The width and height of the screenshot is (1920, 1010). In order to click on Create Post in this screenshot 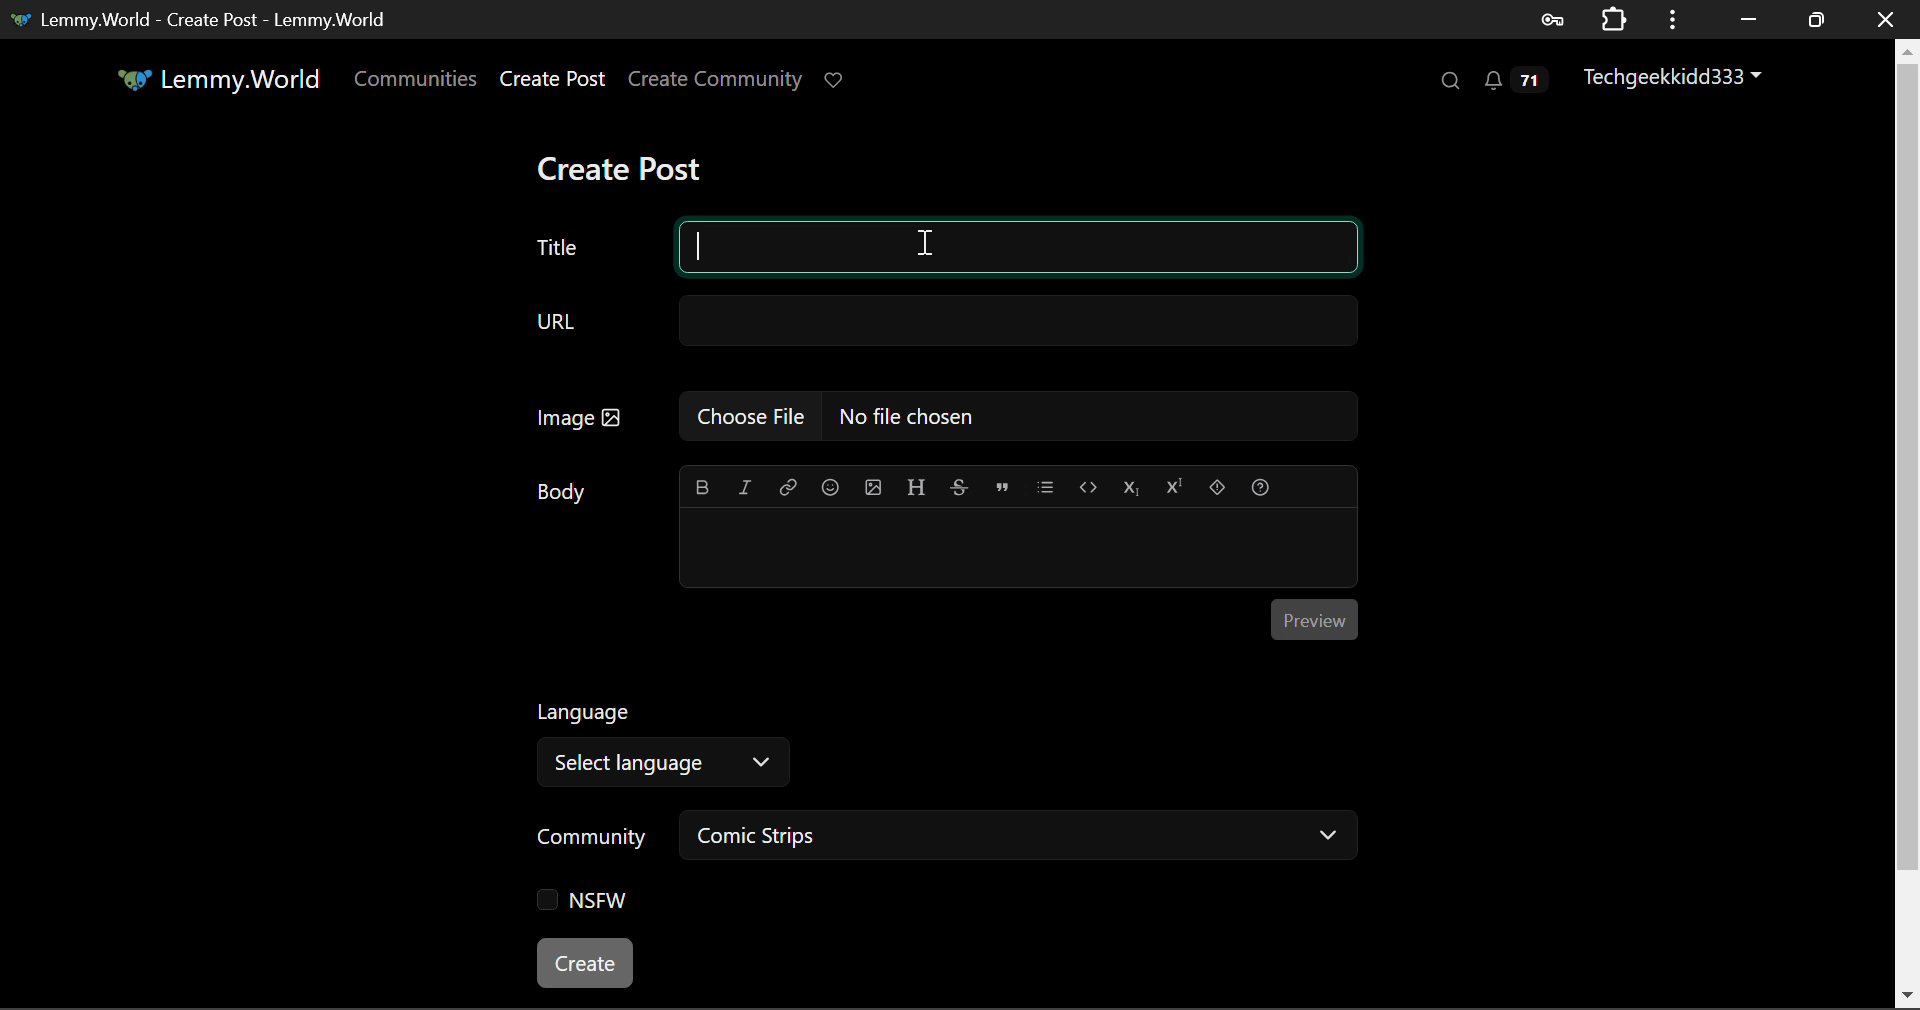, I will do `click(551, 80)`.